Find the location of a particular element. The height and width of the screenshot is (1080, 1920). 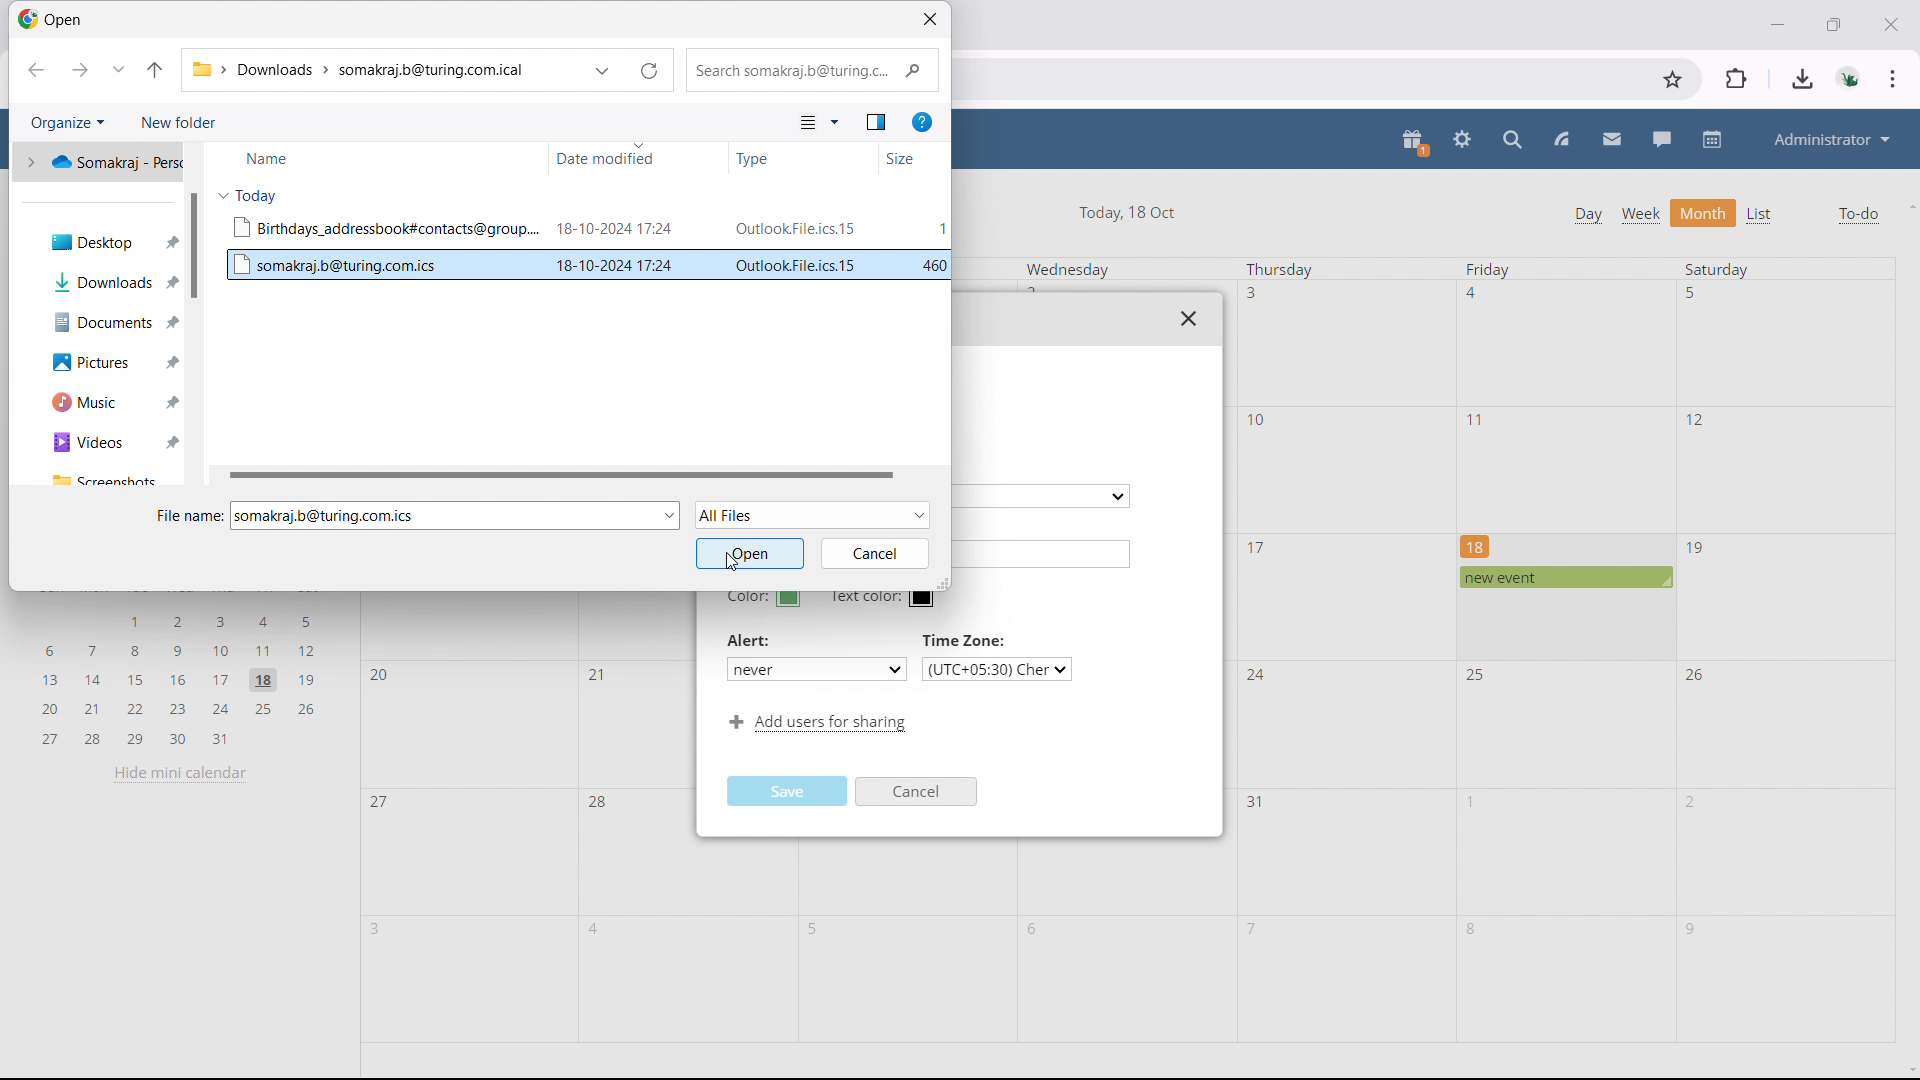

18-10-2024 17:24 is located at coordinates (615, 228).